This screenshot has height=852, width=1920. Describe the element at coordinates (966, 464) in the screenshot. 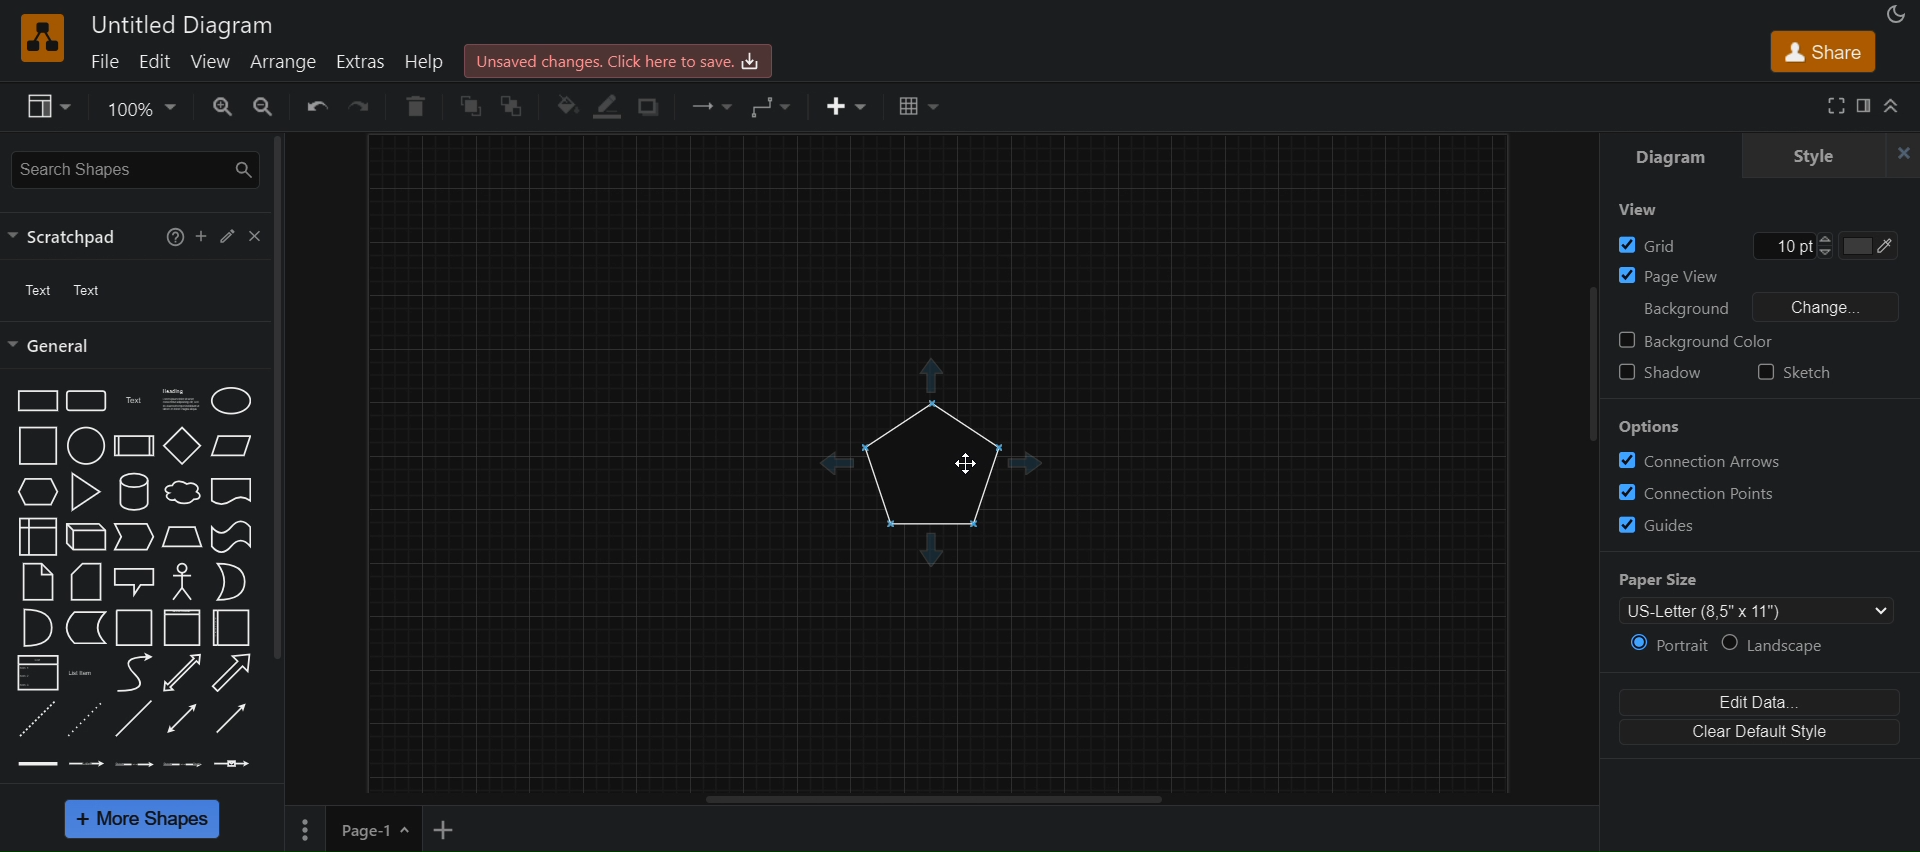

I see `Cursor` at that location.